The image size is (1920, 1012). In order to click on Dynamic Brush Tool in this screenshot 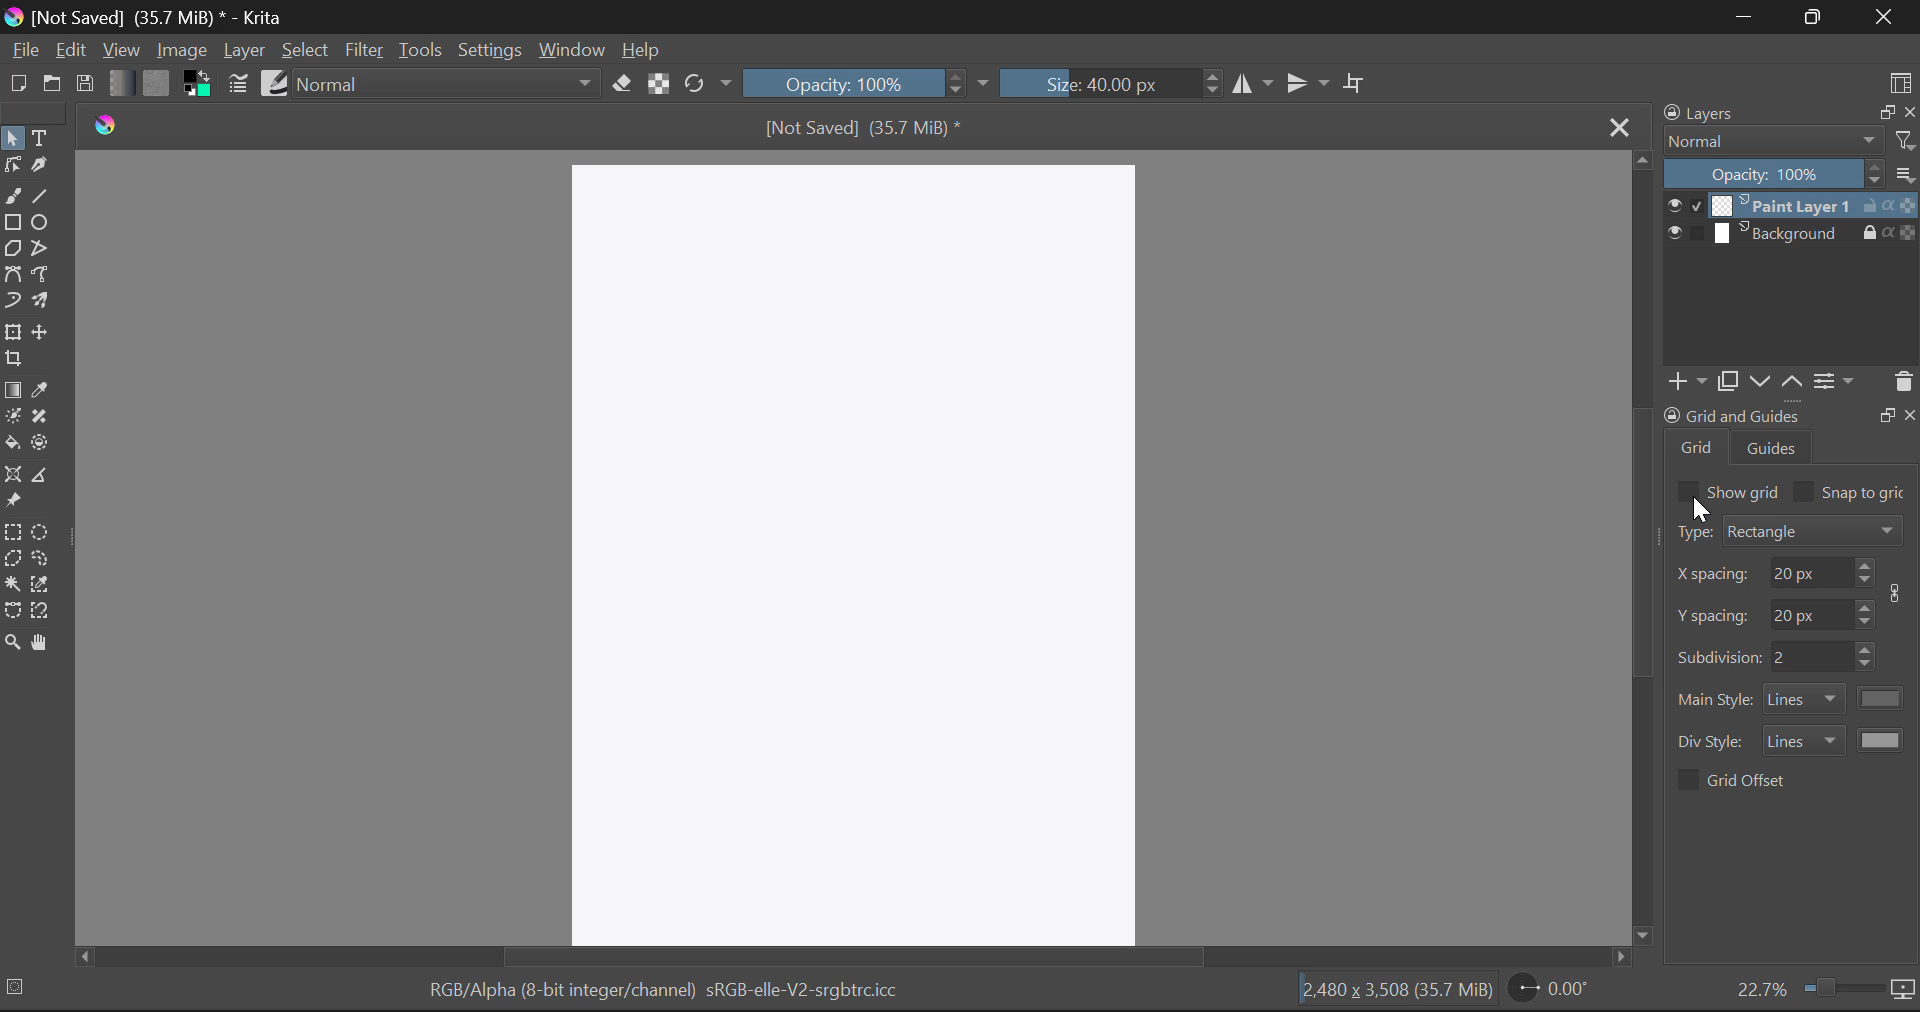, I will do `click(12, 306)`.